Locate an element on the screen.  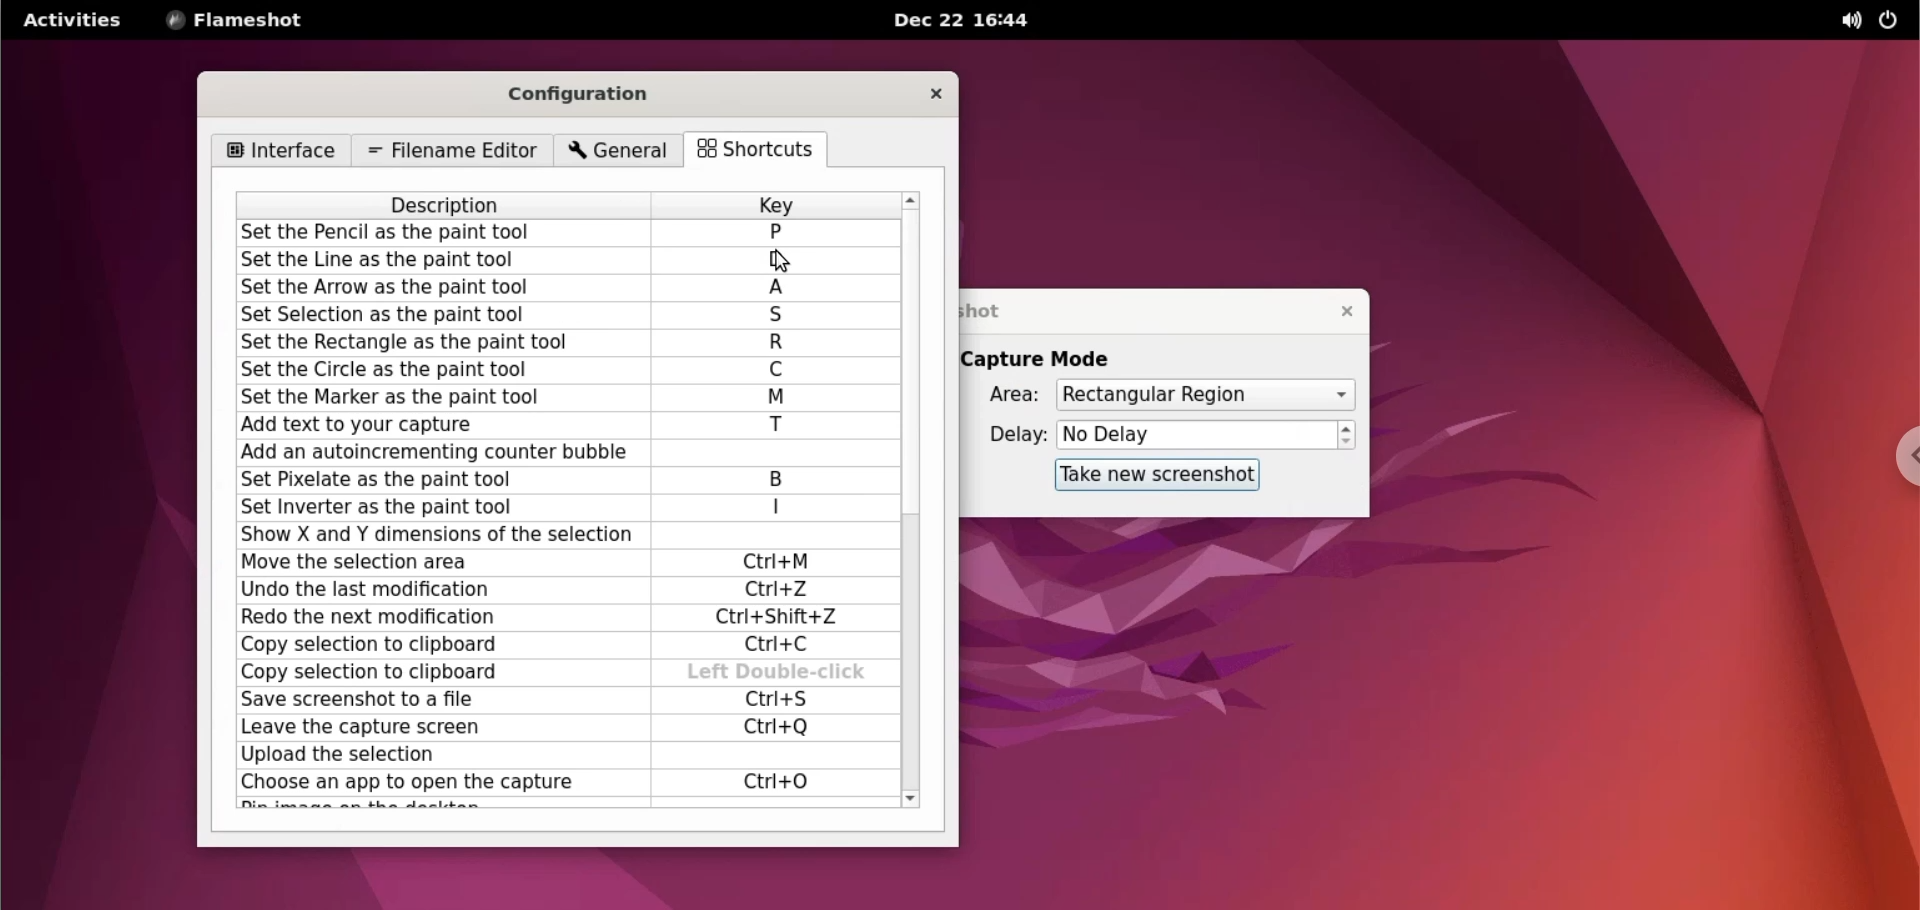
set the circle as the paint tool is located at coordinates (441, 369).